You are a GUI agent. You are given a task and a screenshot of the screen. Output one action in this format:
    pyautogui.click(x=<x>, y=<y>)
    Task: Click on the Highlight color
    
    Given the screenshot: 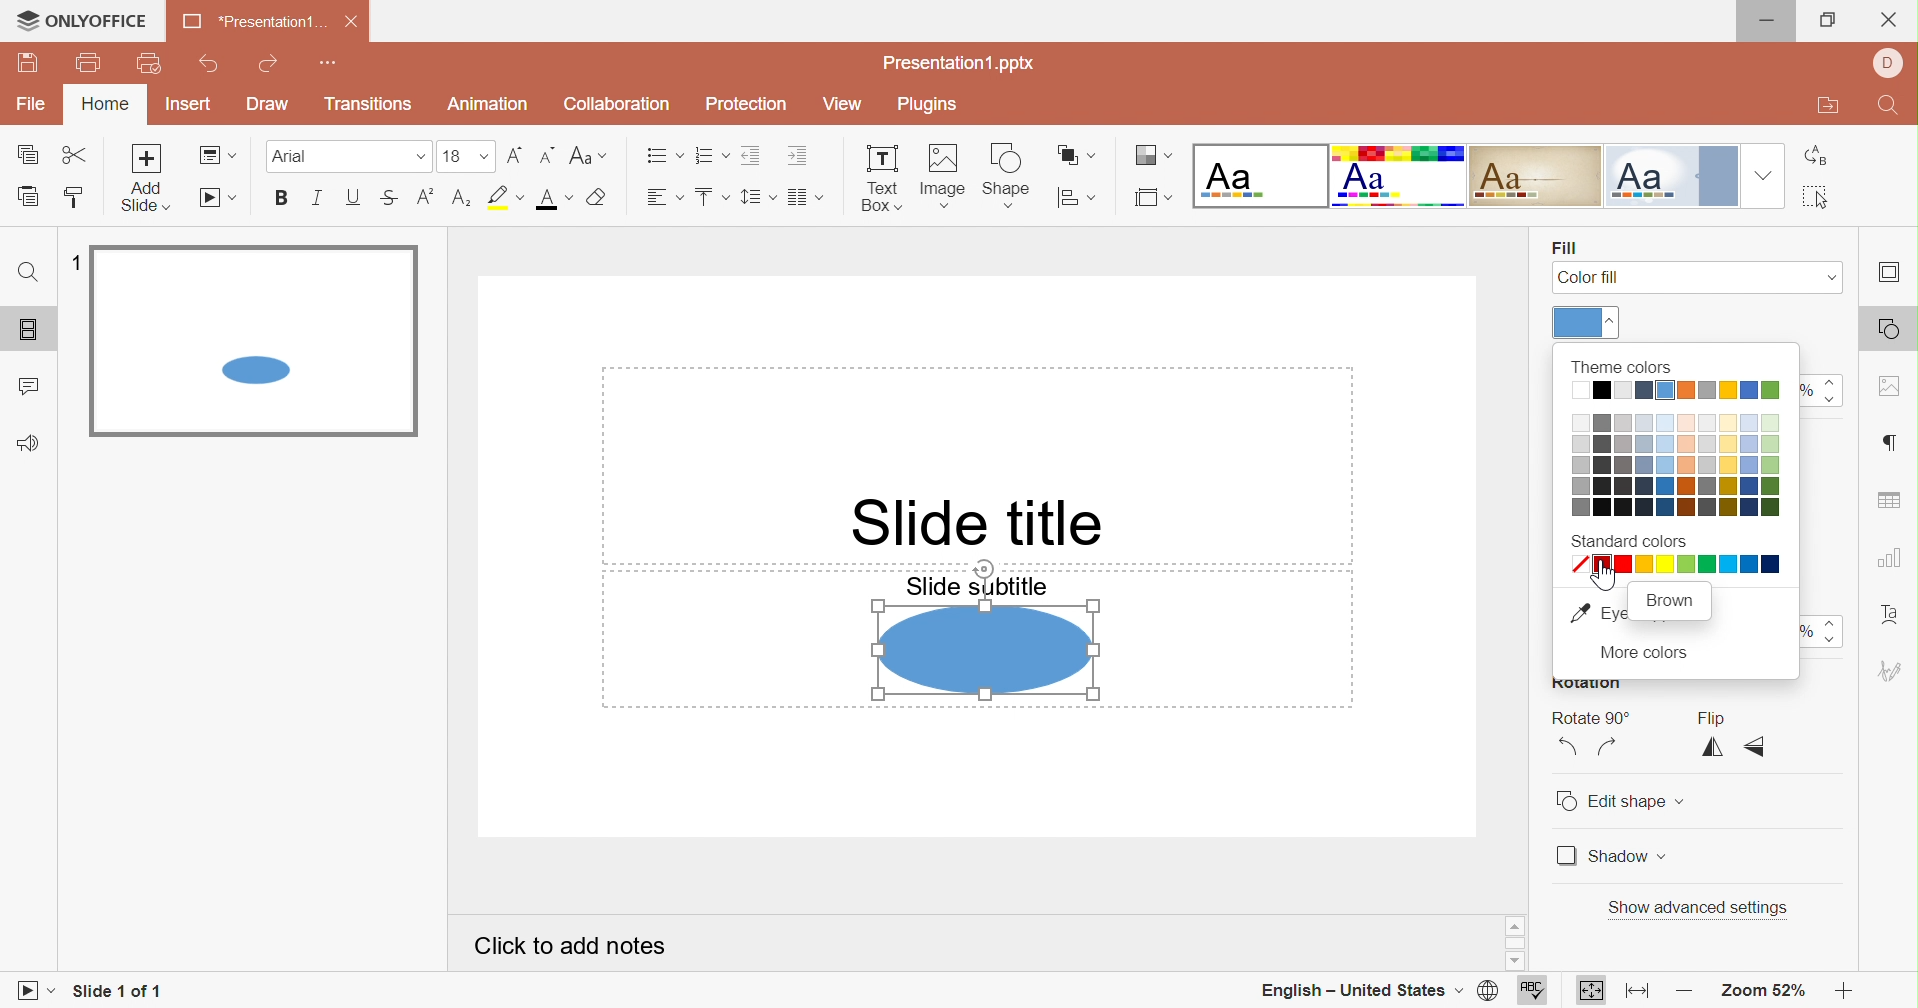 What is the action you would take?
    pyautogui.click(x=502, y=196)
    